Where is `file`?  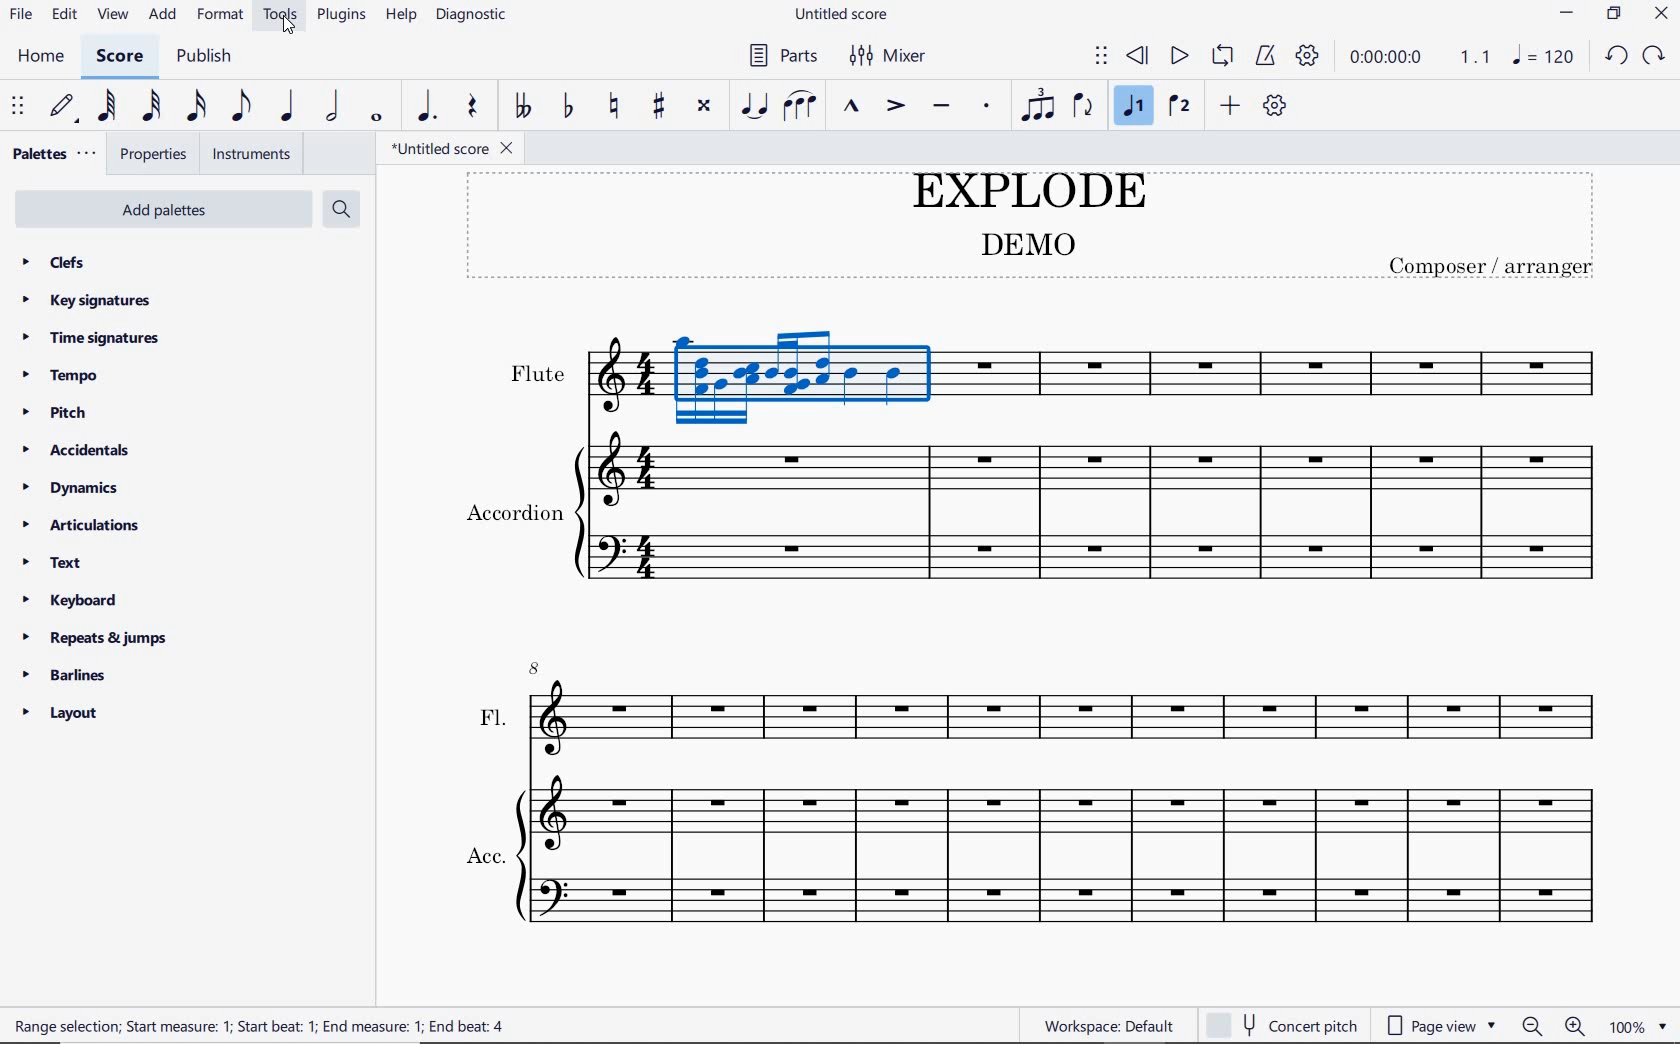 file is located at coordinates (19, 15).